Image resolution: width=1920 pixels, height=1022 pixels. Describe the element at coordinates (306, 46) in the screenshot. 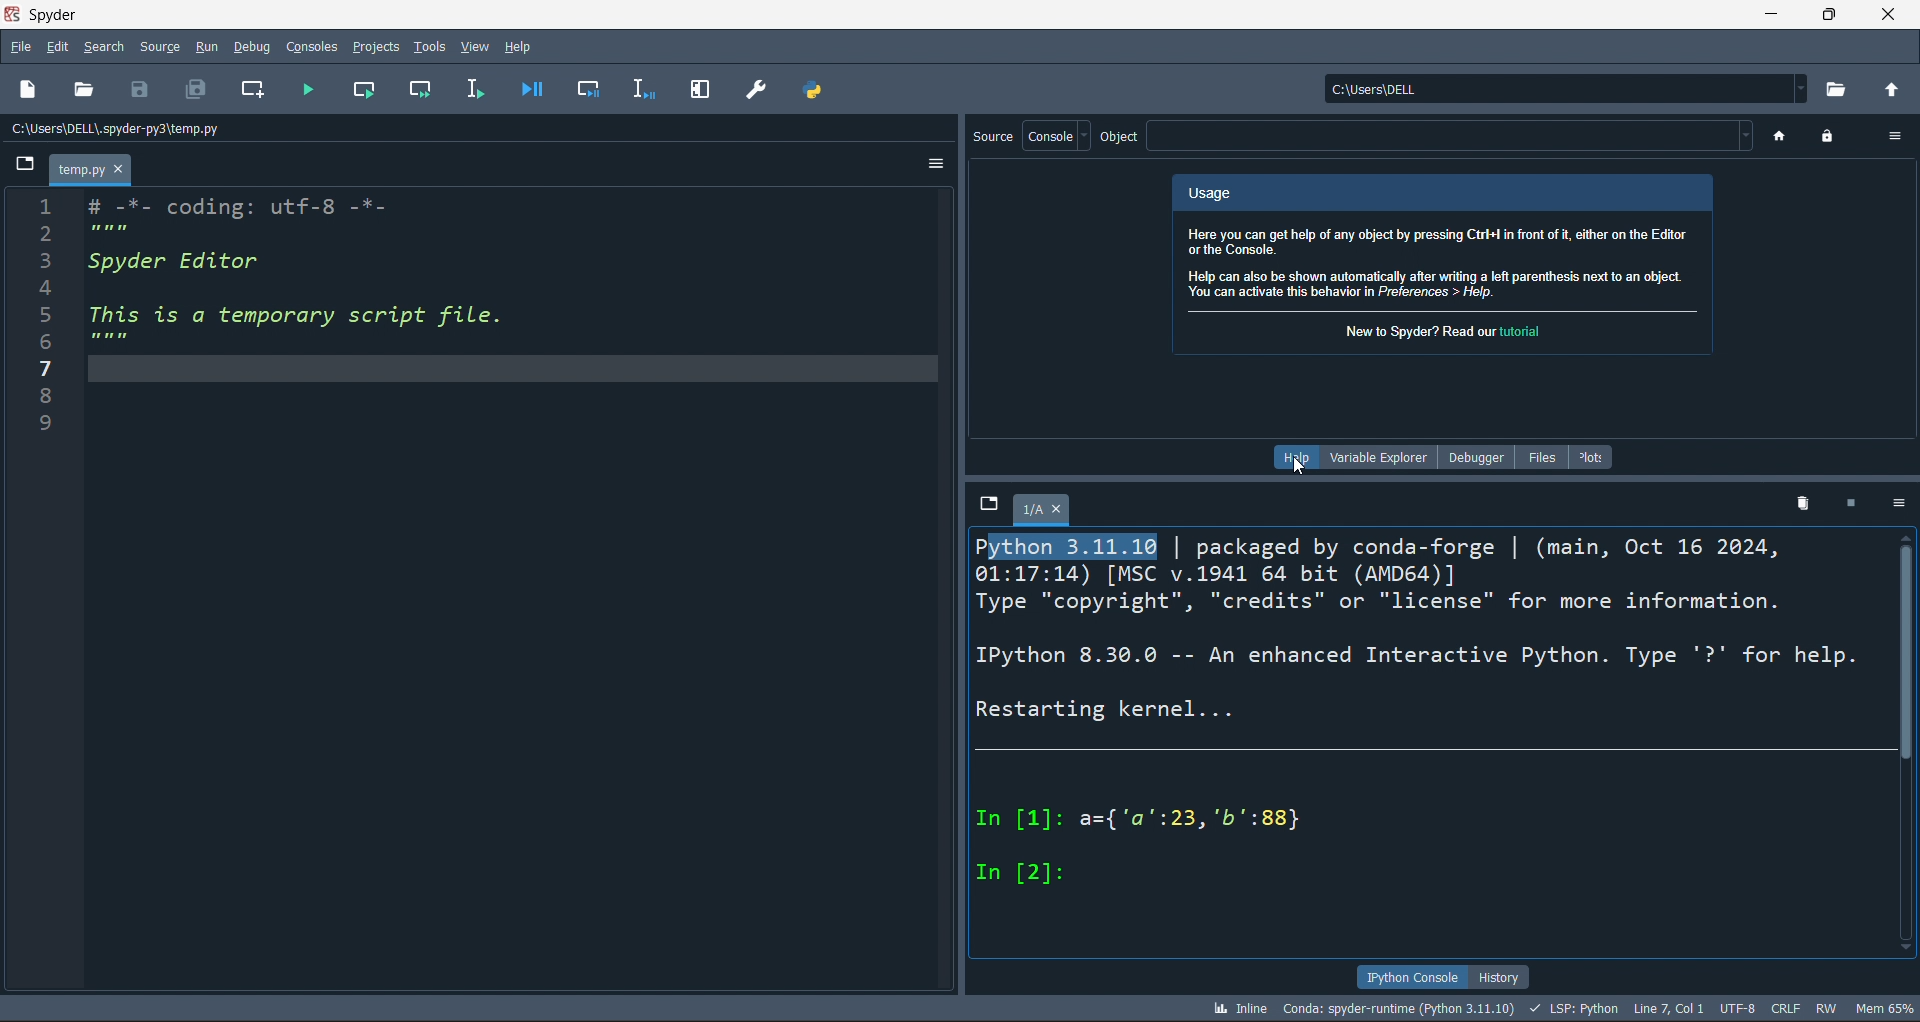

I see `console` at that location.